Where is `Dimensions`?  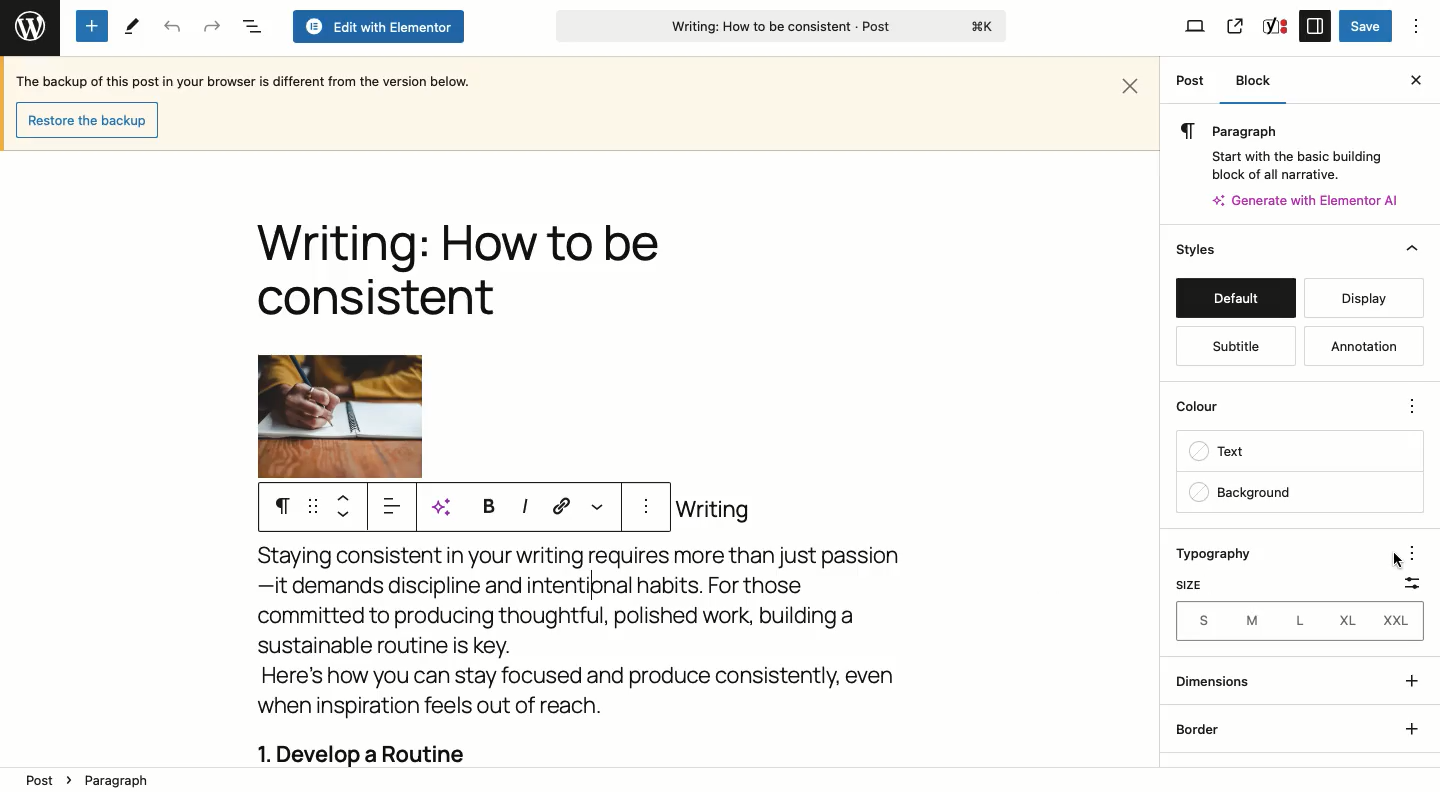 Dimensions is located at coordinates (1213, 682).